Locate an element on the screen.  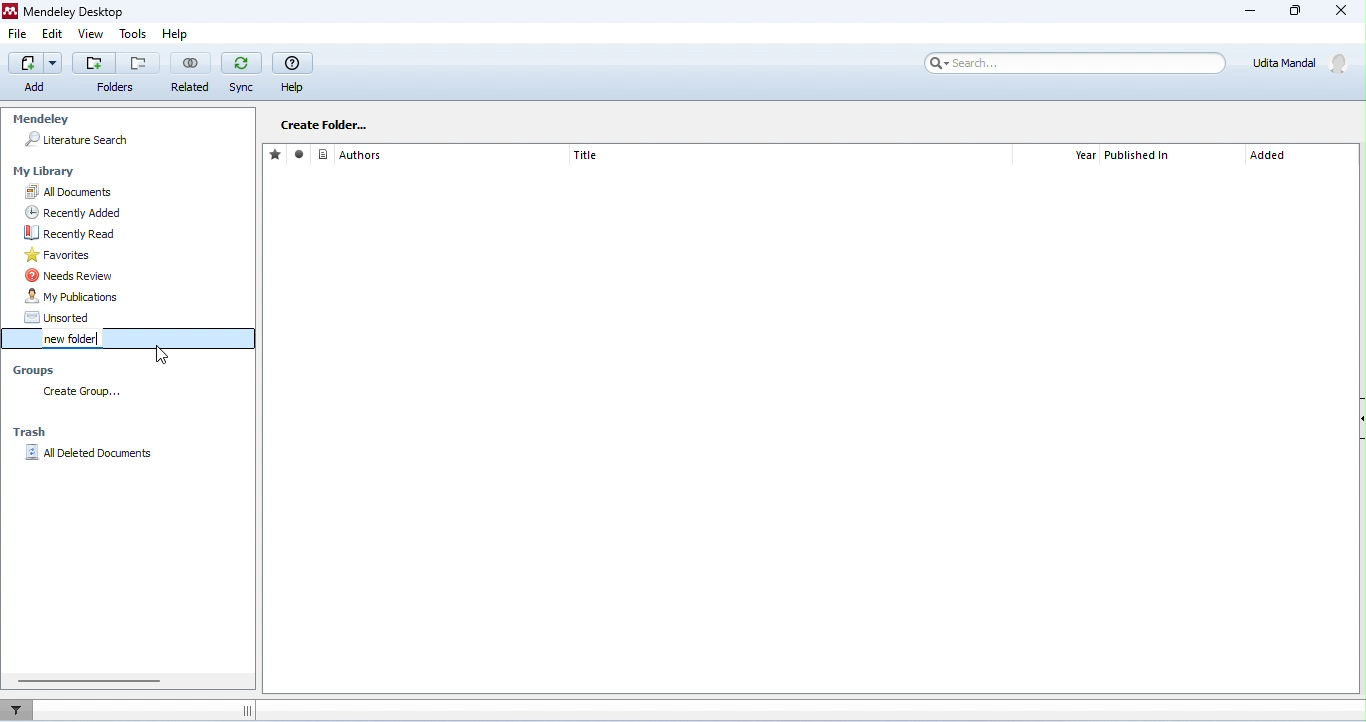
my library is located at coordinates (47, 172).